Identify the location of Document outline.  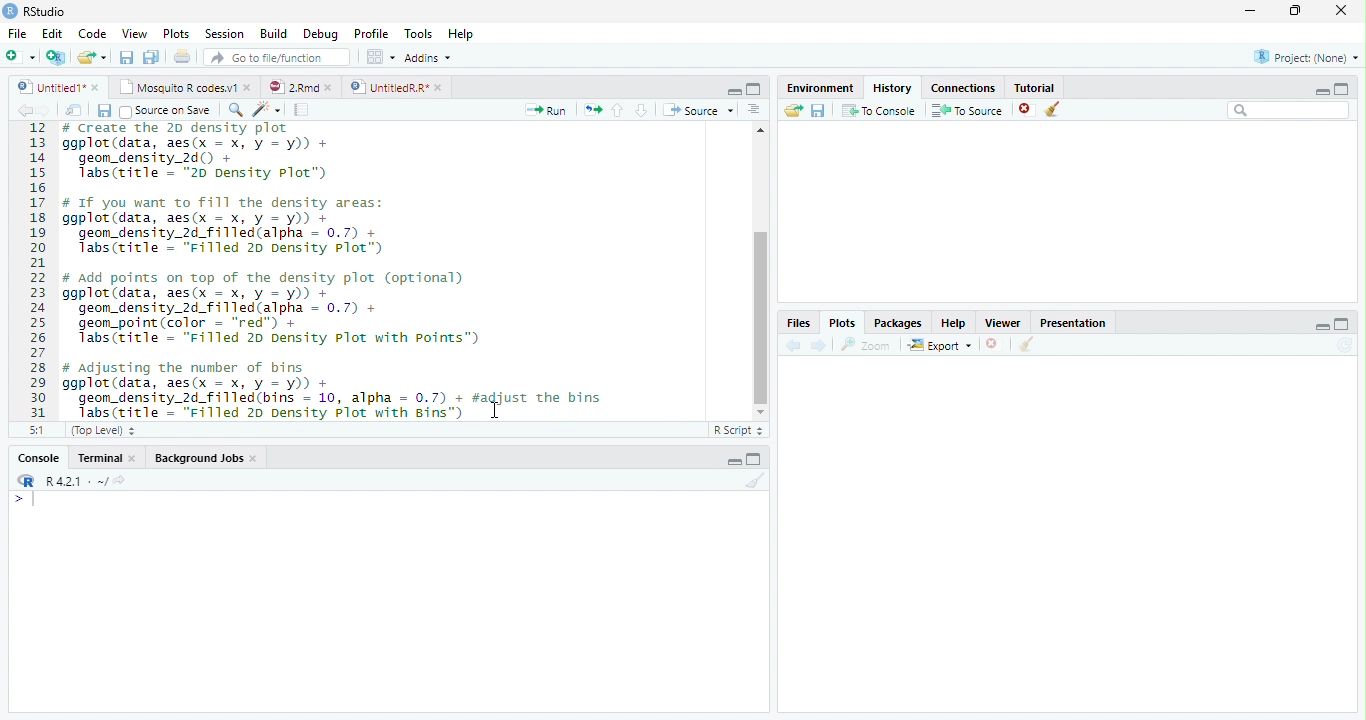
(754, 111).